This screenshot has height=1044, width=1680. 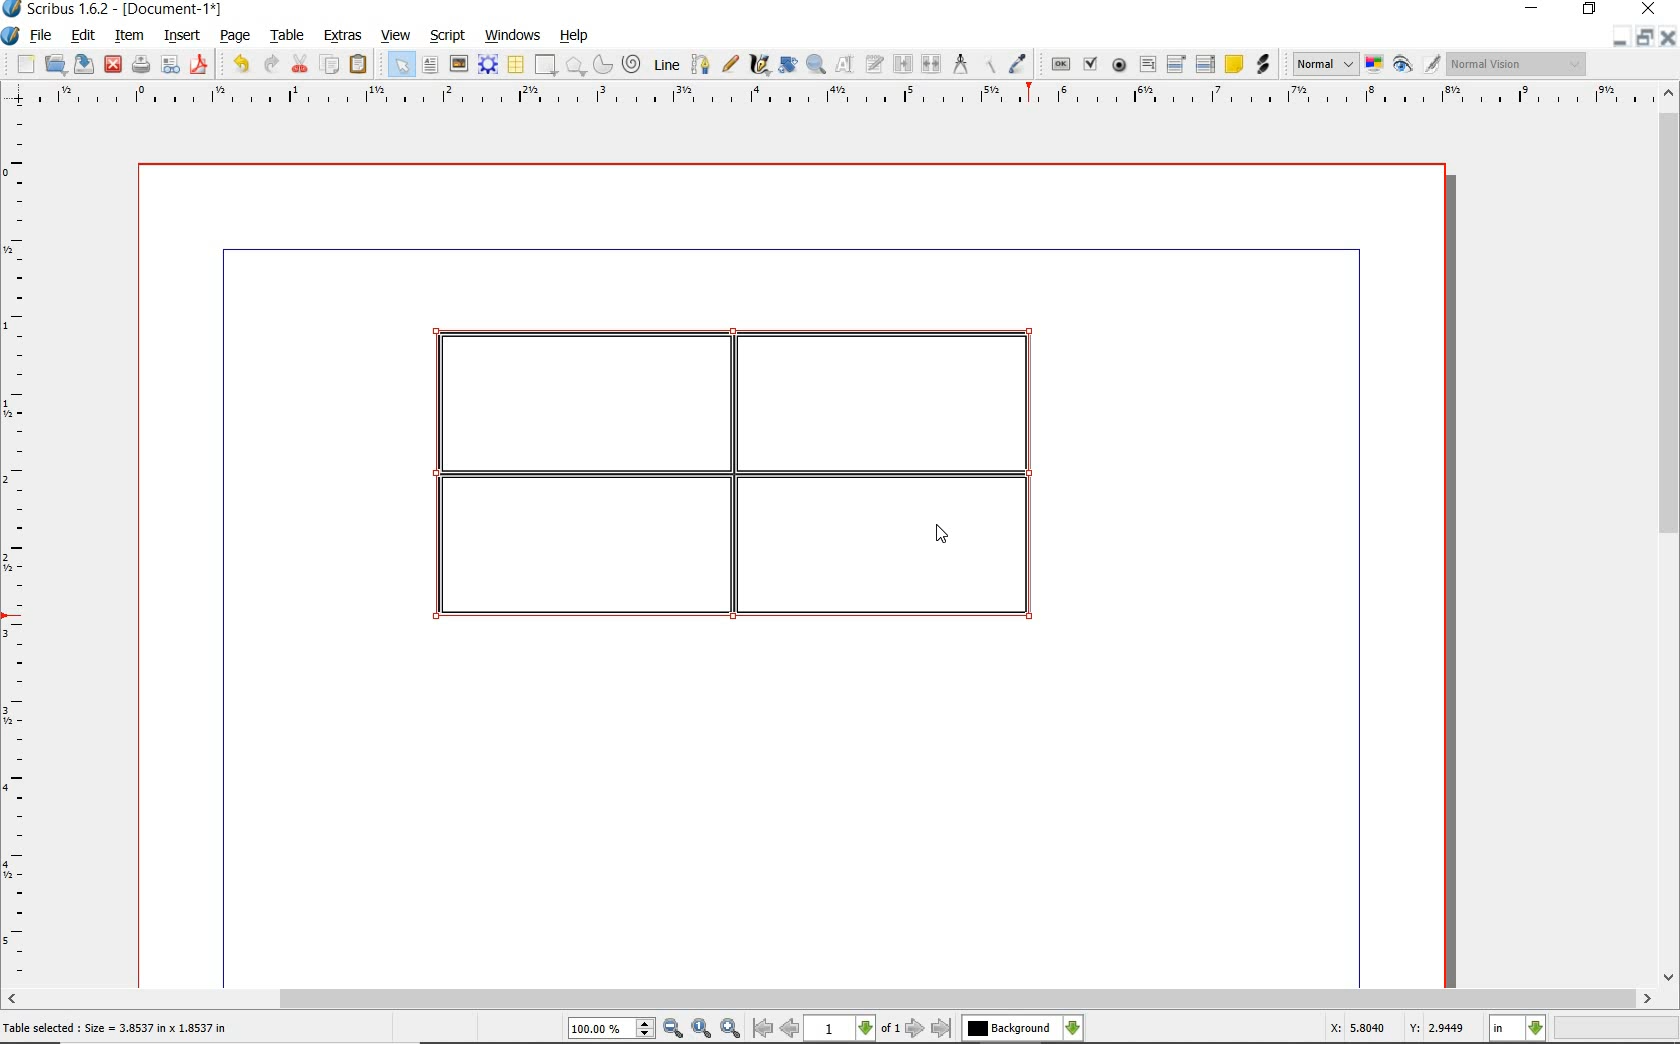 What do you see at coordinates (933, 64) in the screenshot?
I see `unlink text frames` at bounding box center [933, 64].